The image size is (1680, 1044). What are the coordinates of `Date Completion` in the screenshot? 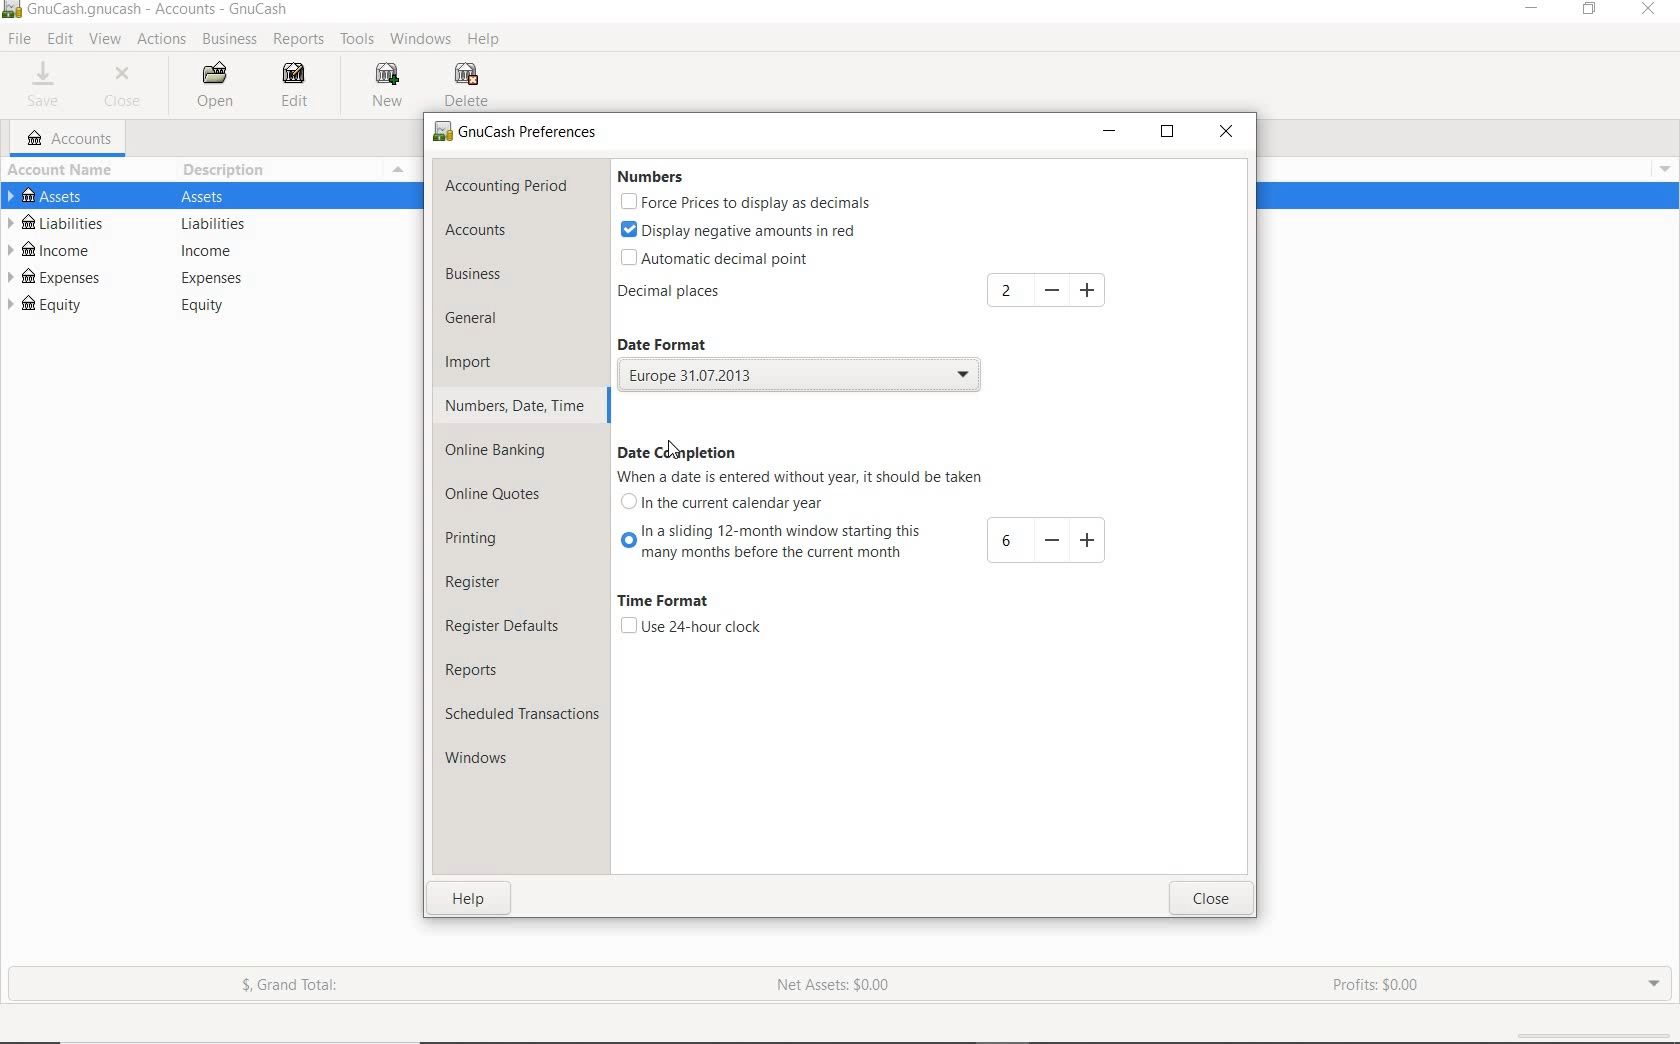 It's located at (685, 445).